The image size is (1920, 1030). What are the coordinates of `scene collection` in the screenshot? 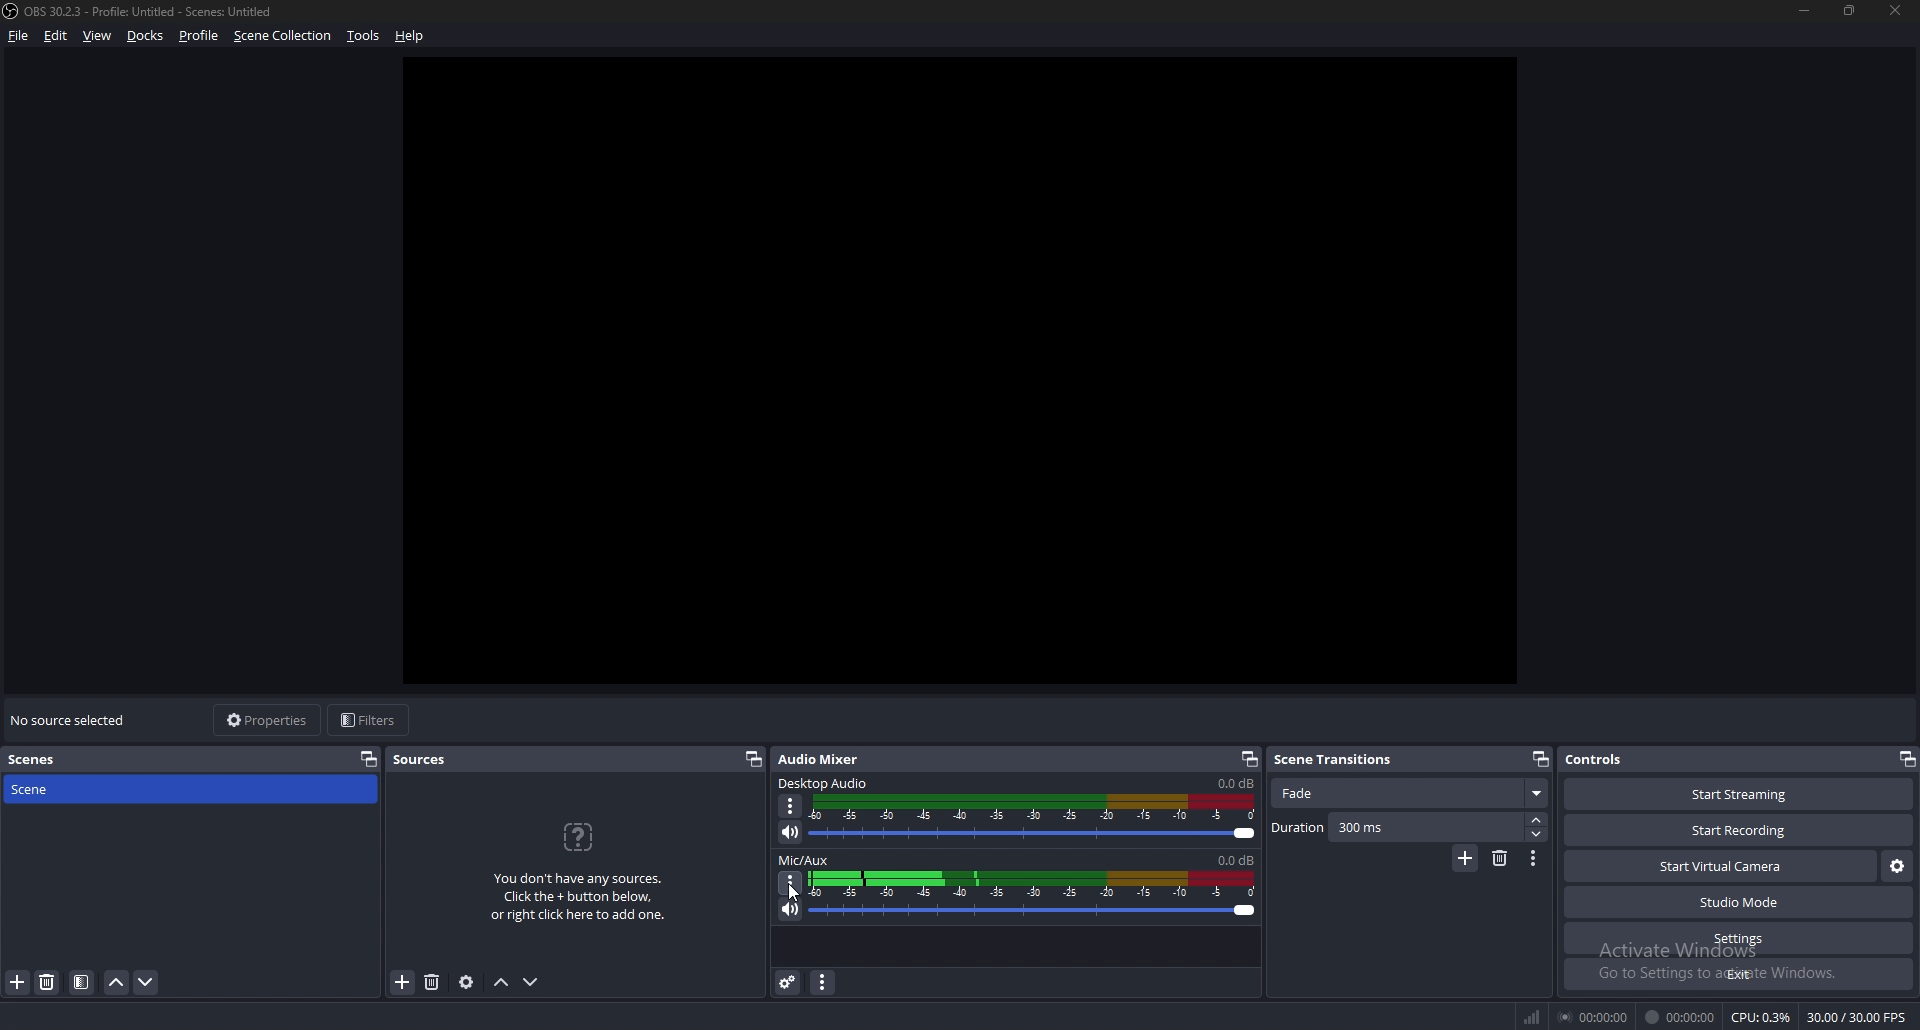 It's located at (284, 35).